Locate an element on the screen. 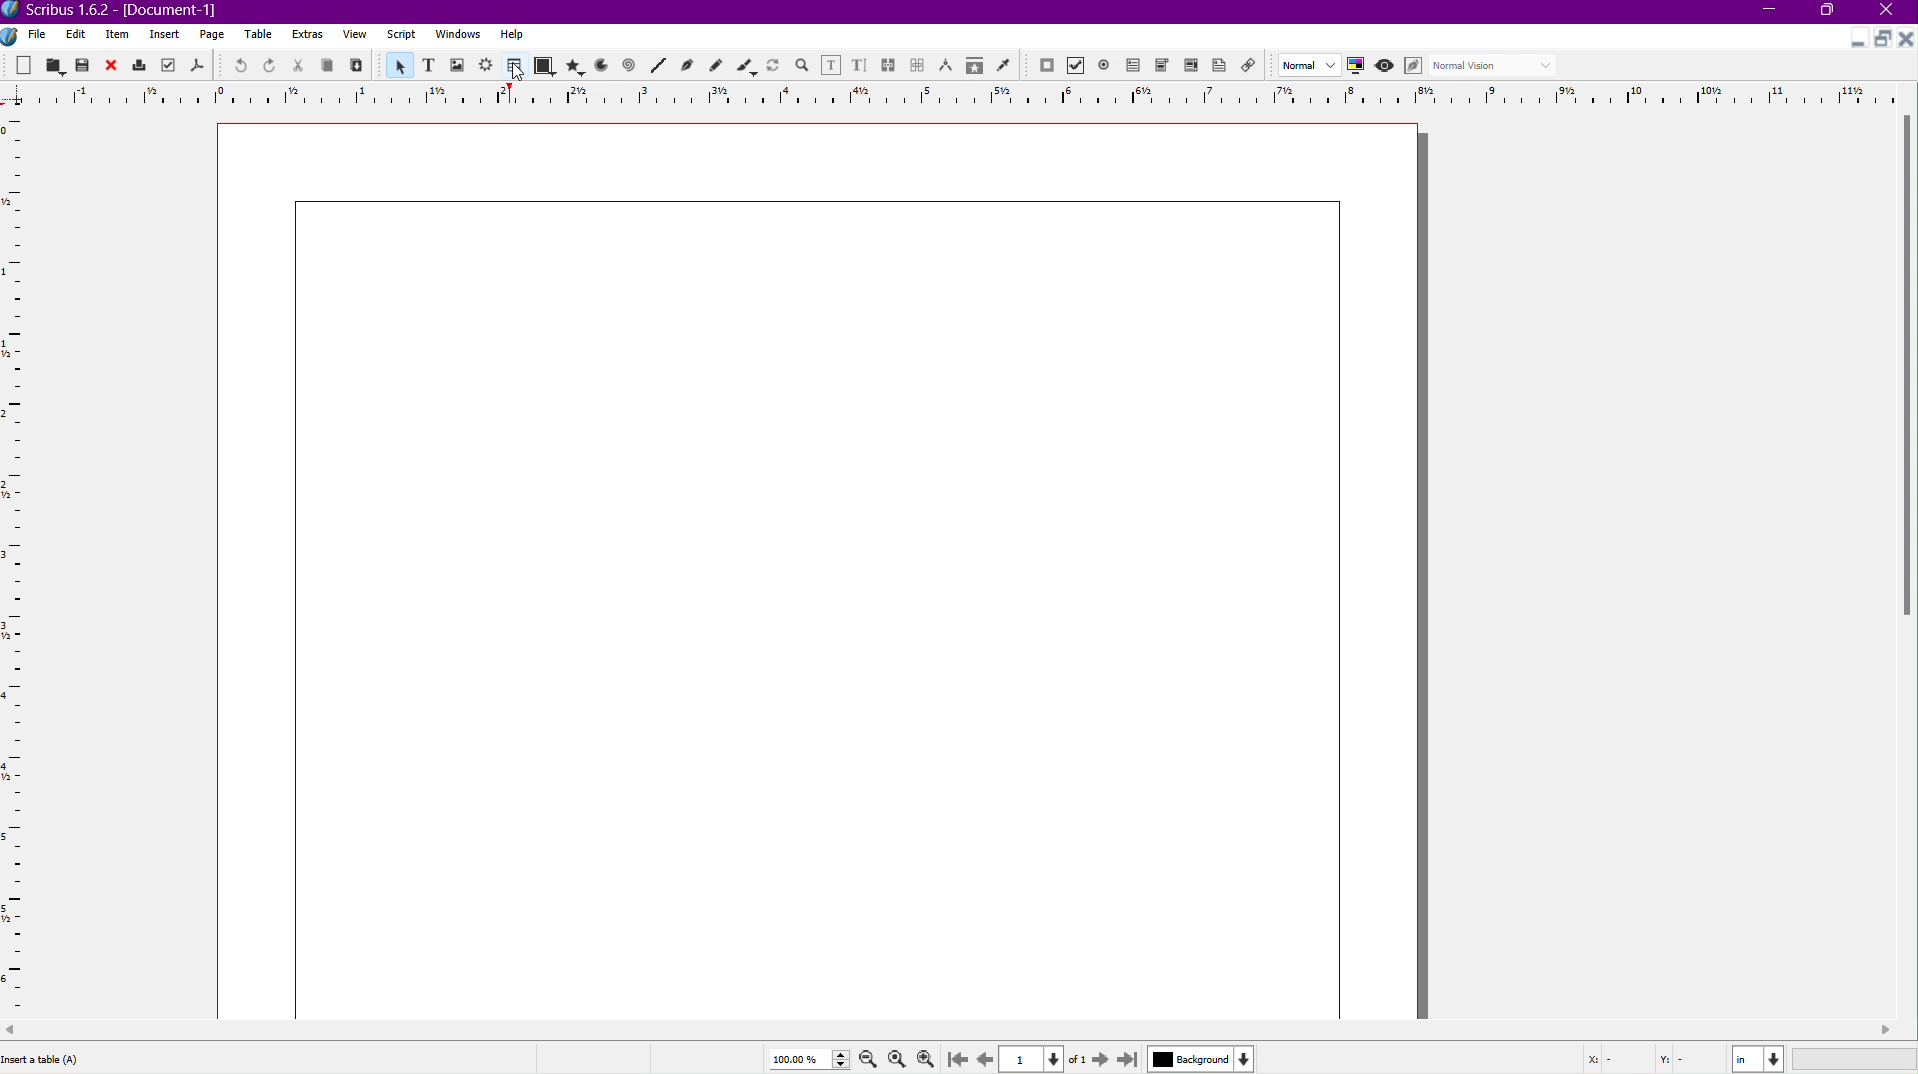  Unlink Text Frames is located at coordinates (918, 64).